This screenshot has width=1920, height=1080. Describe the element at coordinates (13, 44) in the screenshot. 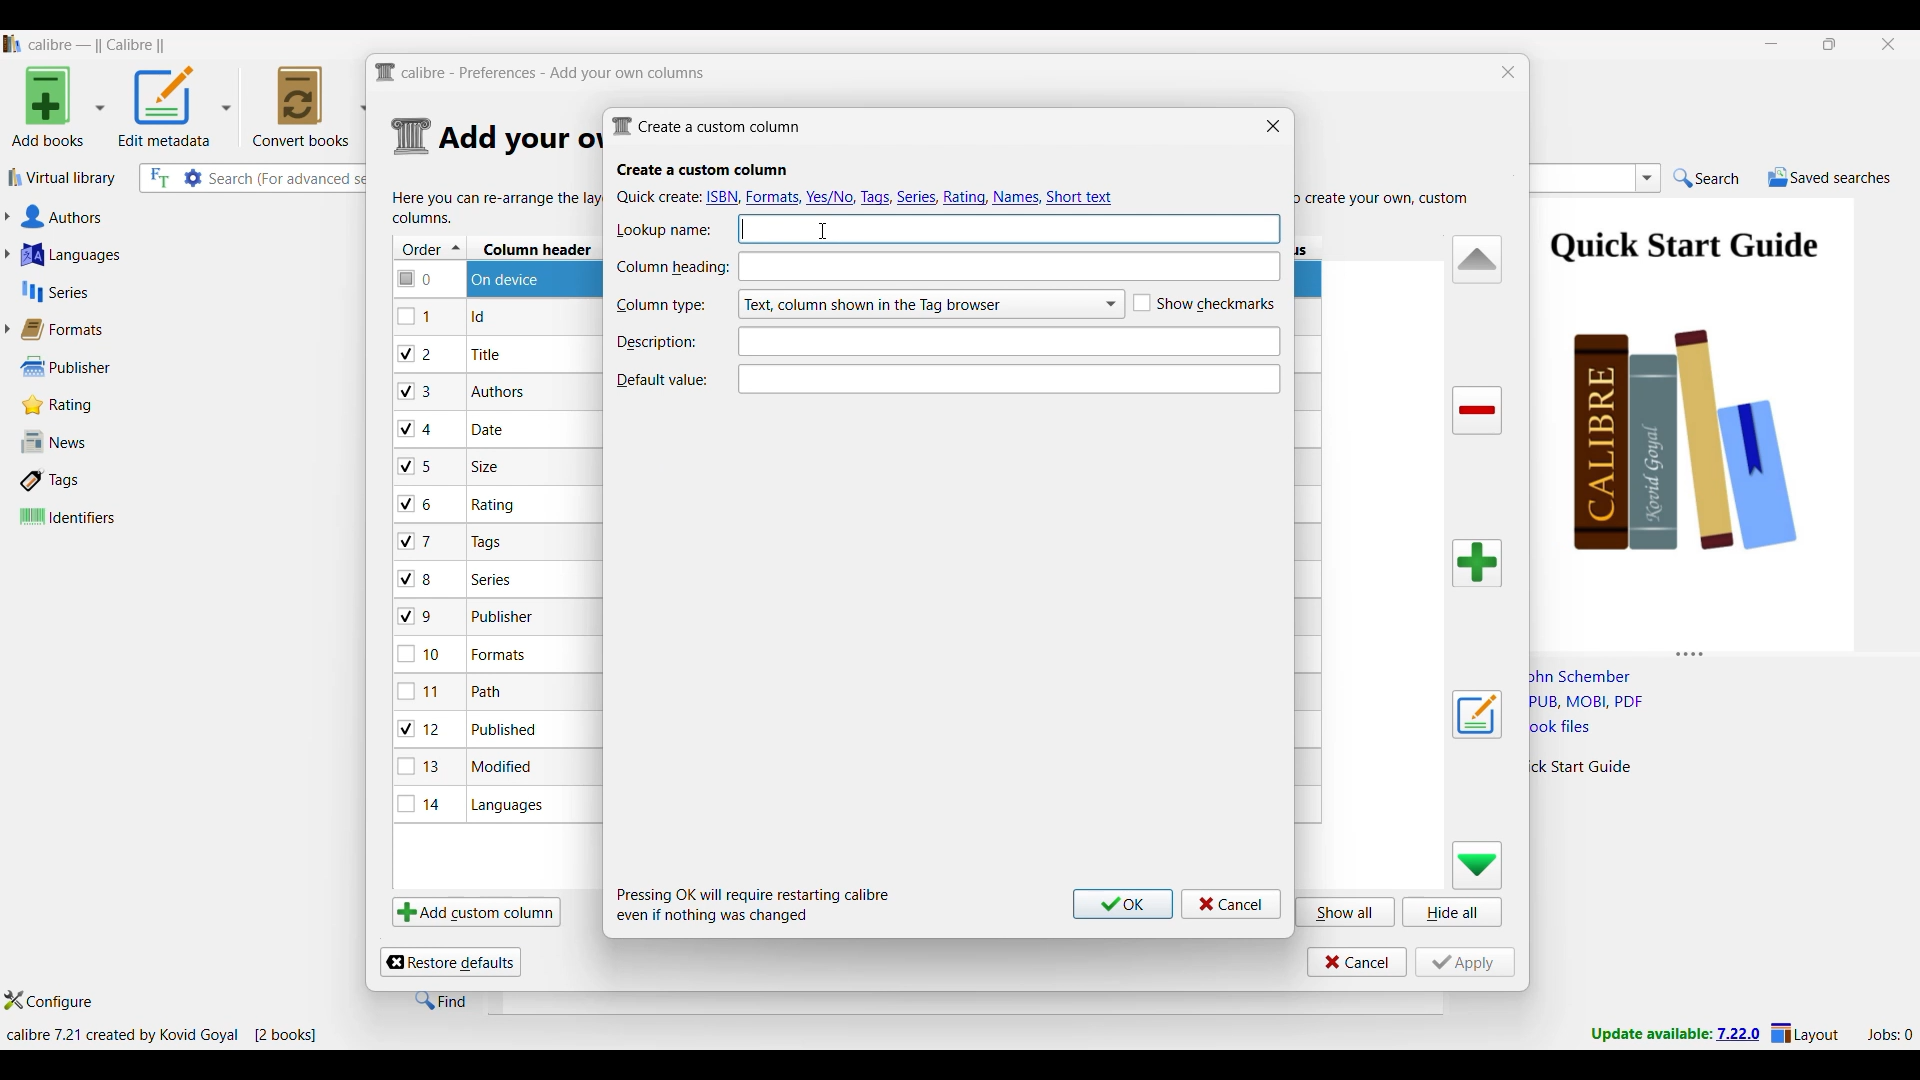

I see `Software logo` at that location.